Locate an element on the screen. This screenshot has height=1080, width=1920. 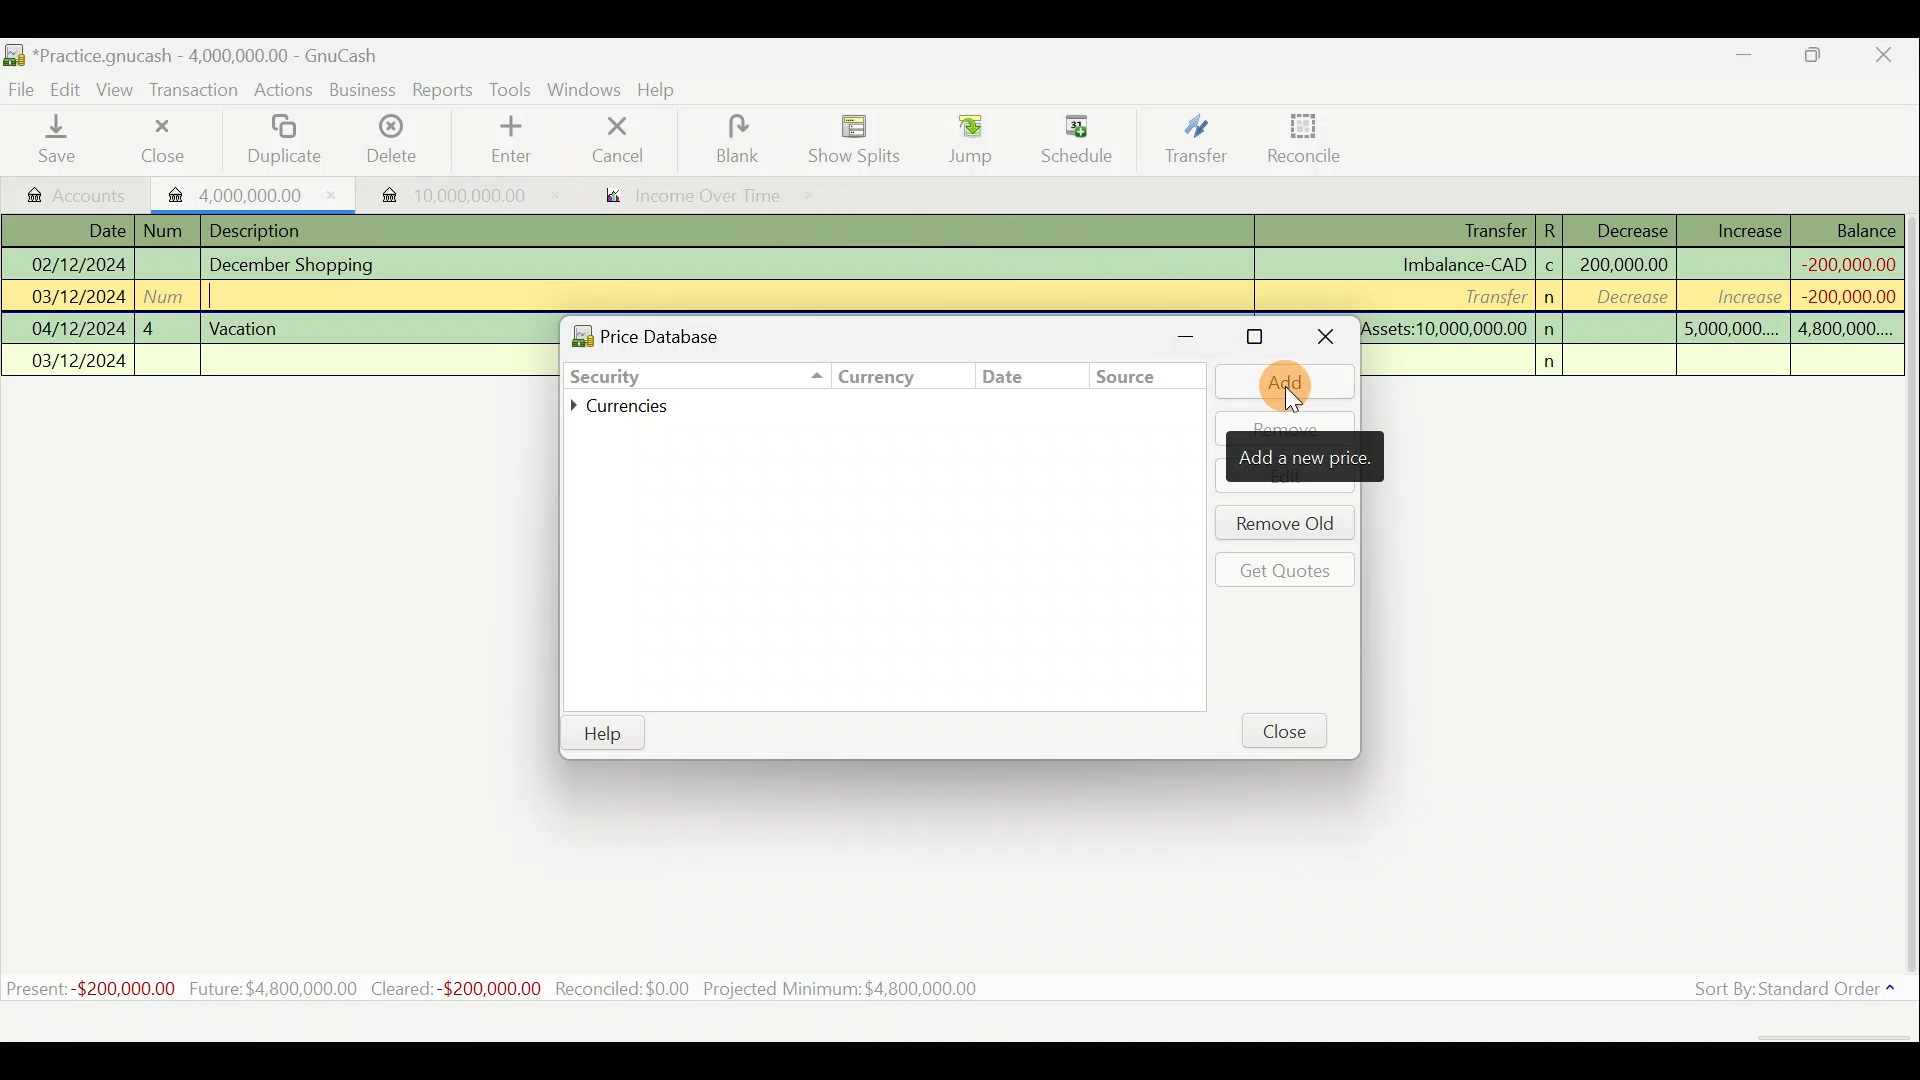
Increase is located at coordinates (1749, 228).